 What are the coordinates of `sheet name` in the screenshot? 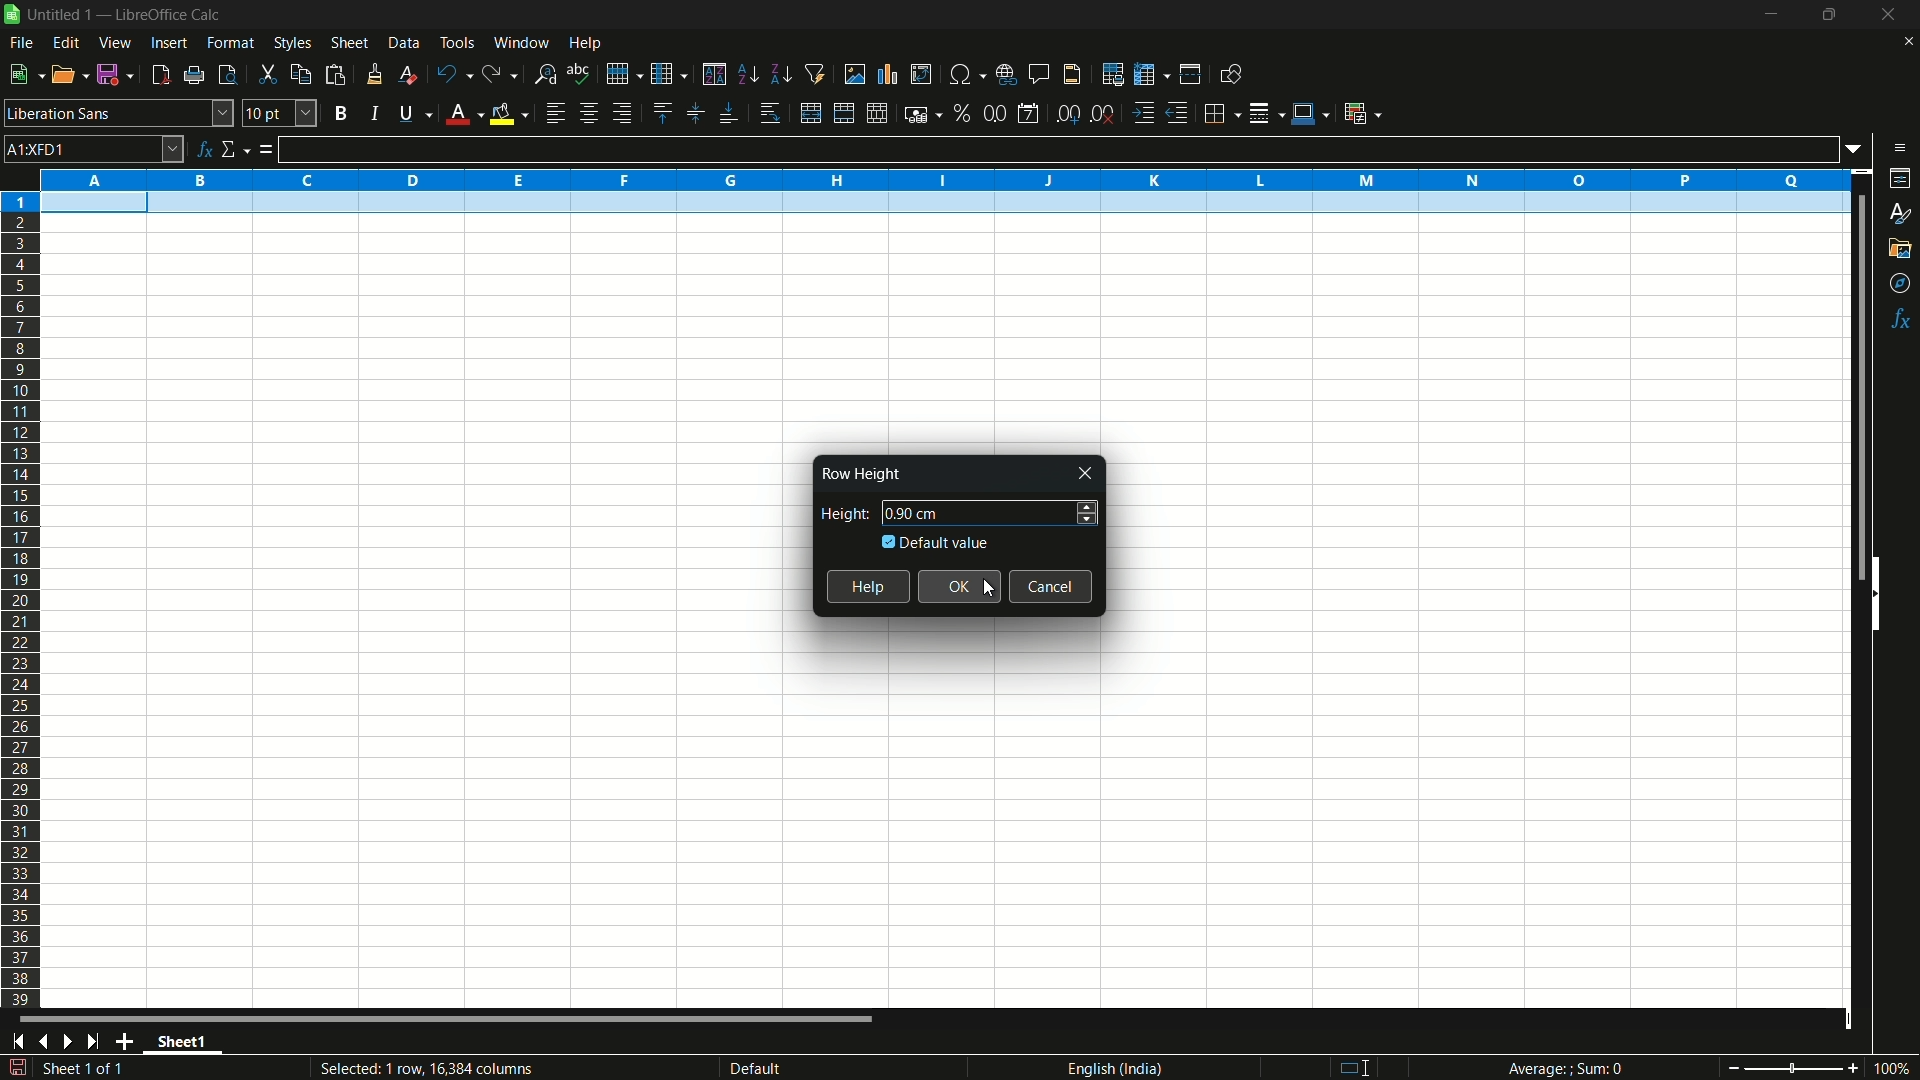 It's located at (188, 1044).